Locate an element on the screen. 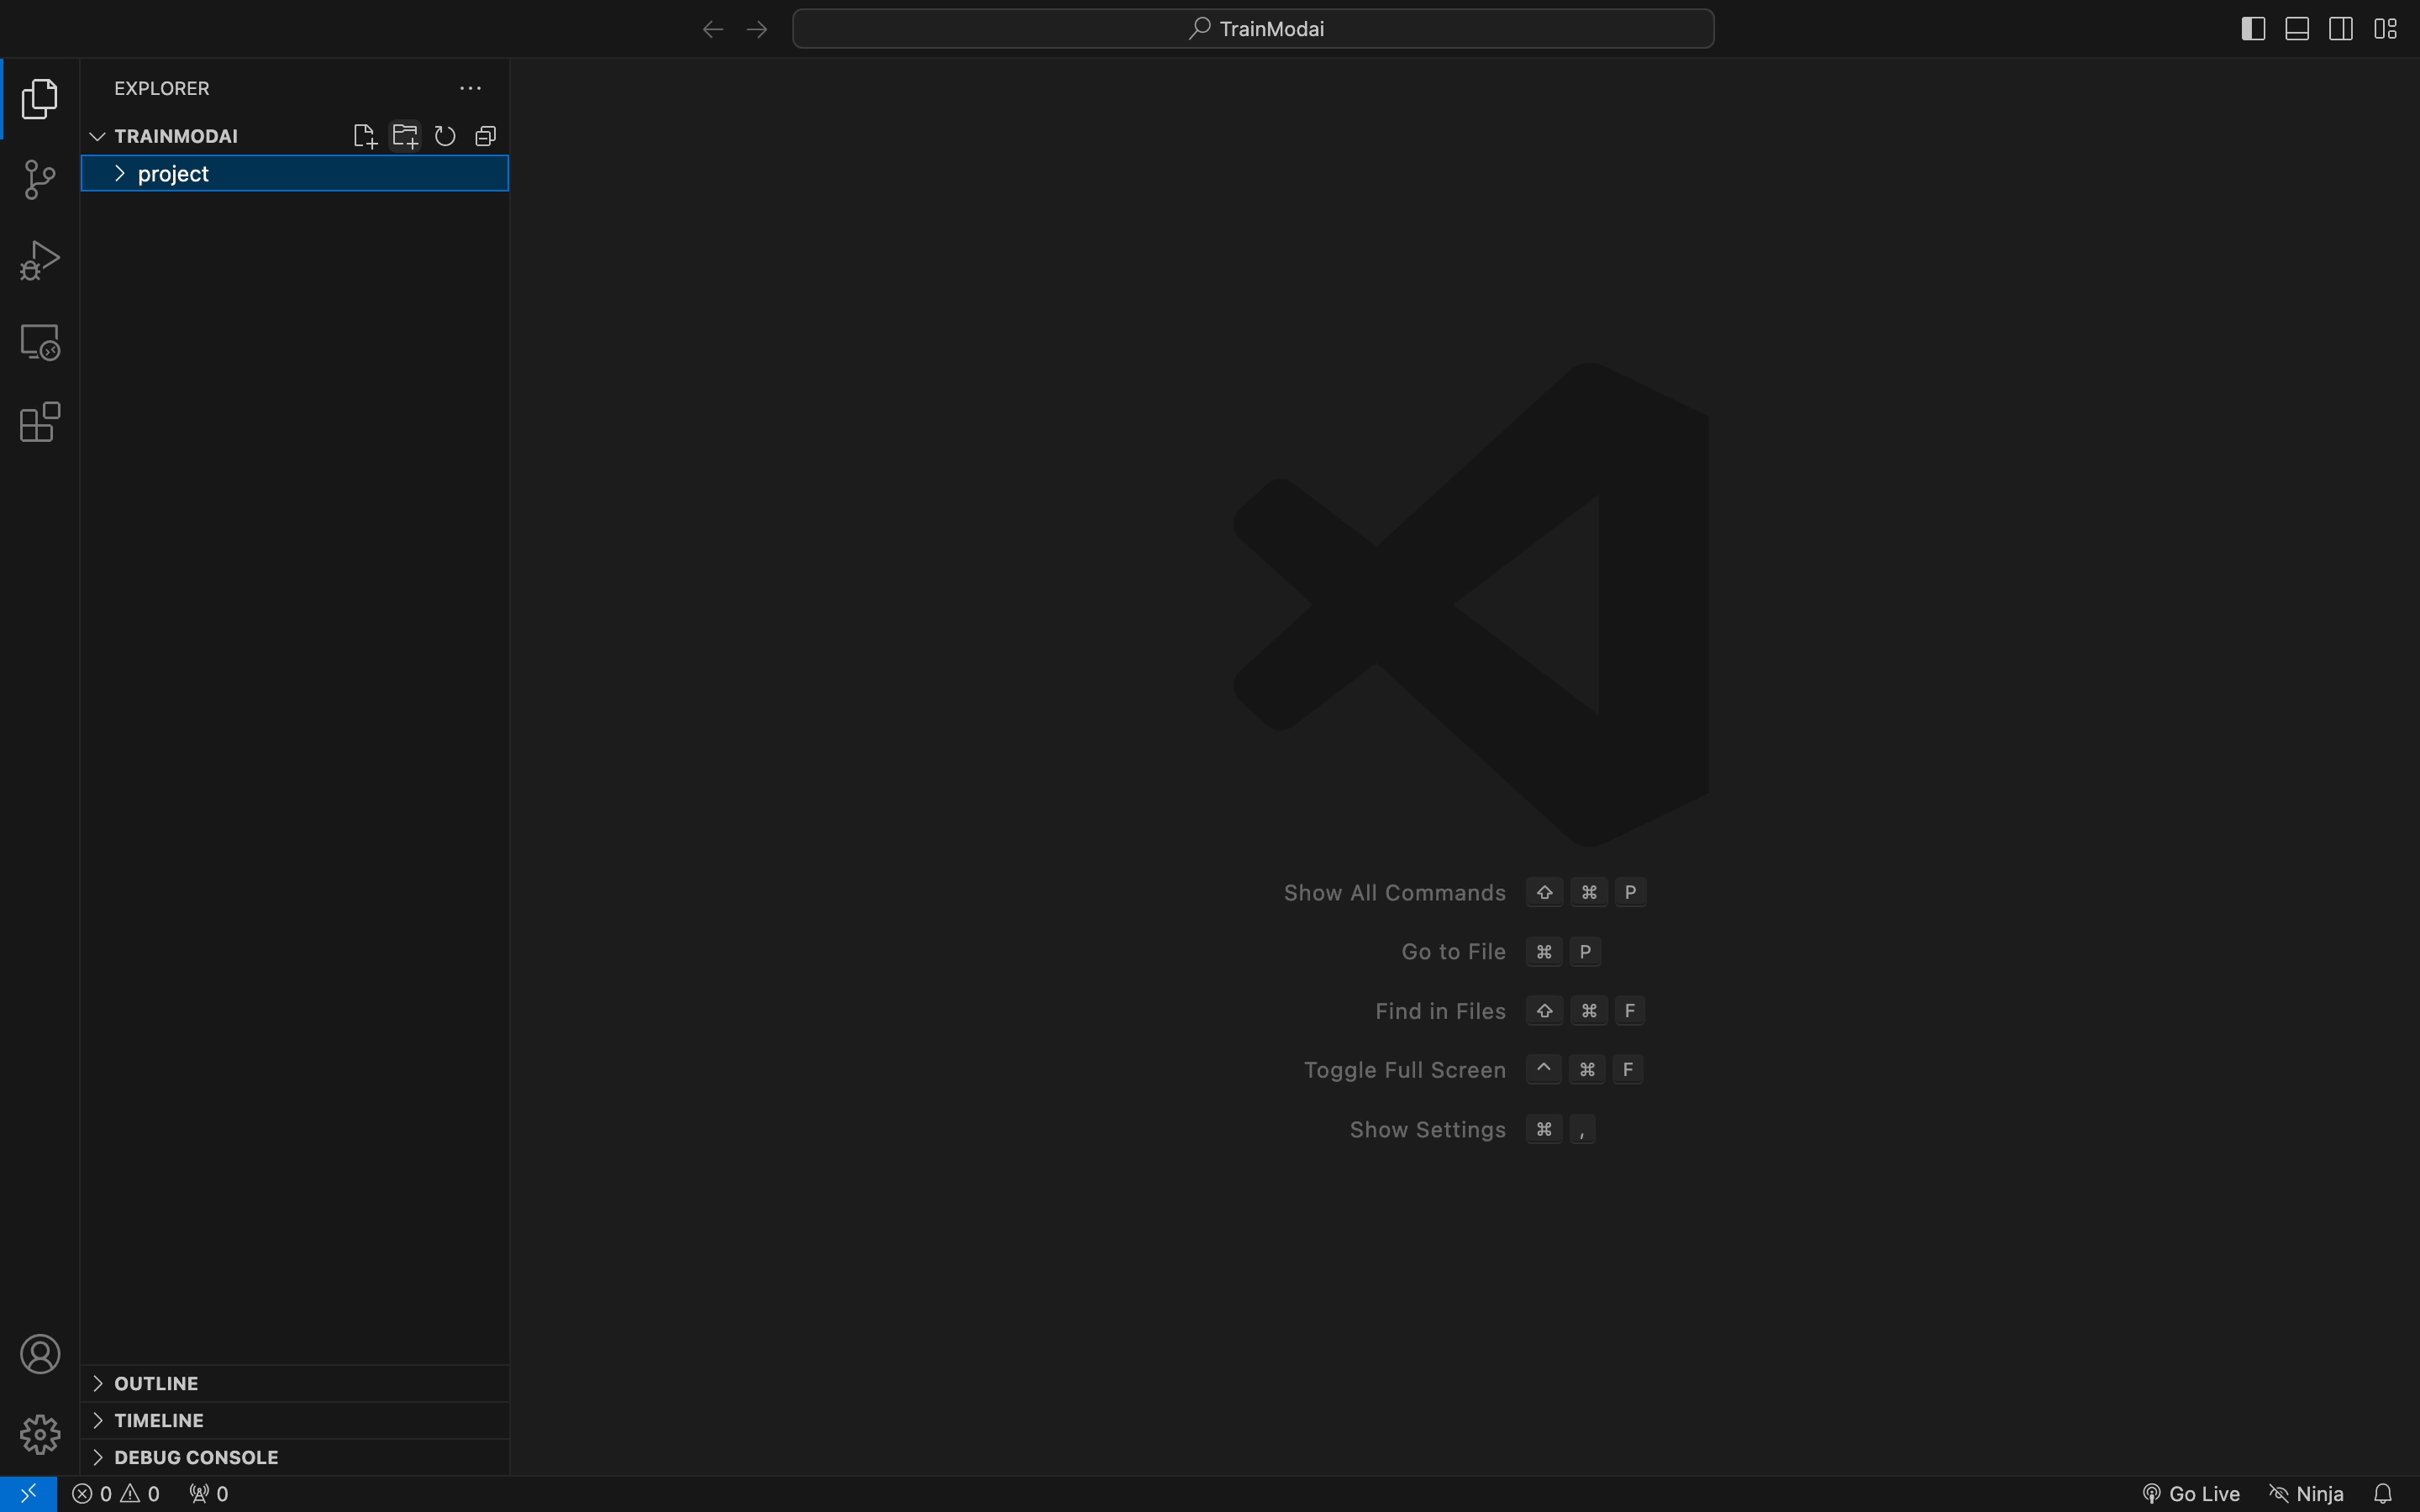 The image size is (2420, 1512). notification is located at coordinates (2390, 1490).